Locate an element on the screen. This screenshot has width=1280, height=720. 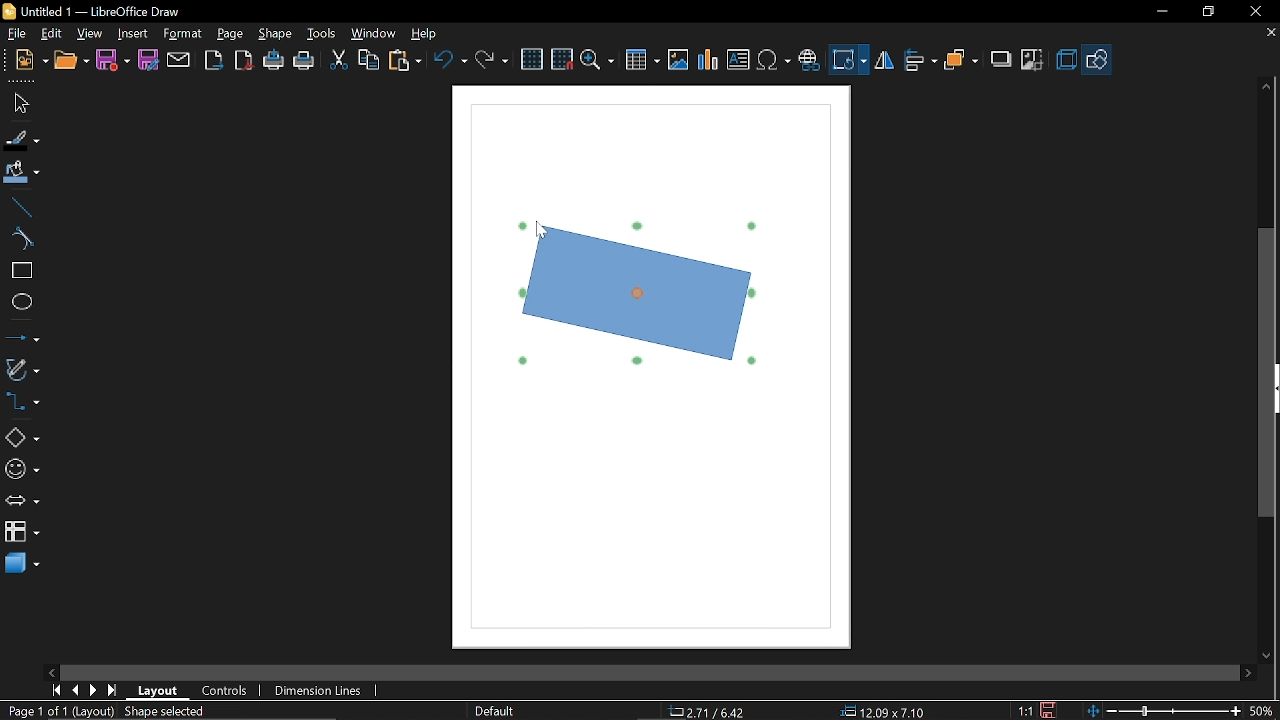
5.92/10.43 is located at coordinates (710, 712).